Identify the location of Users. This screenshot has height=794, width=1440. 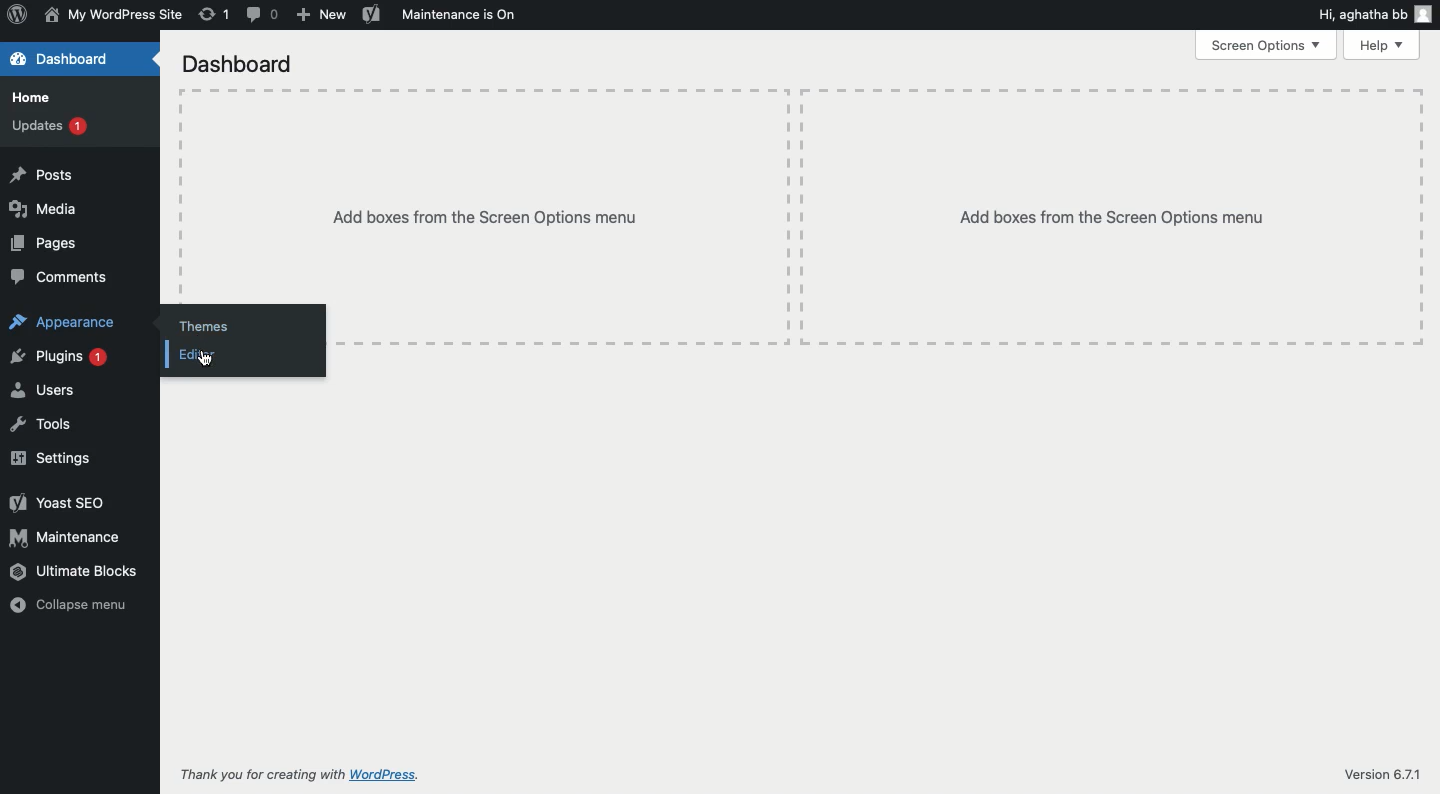
(42, 390).